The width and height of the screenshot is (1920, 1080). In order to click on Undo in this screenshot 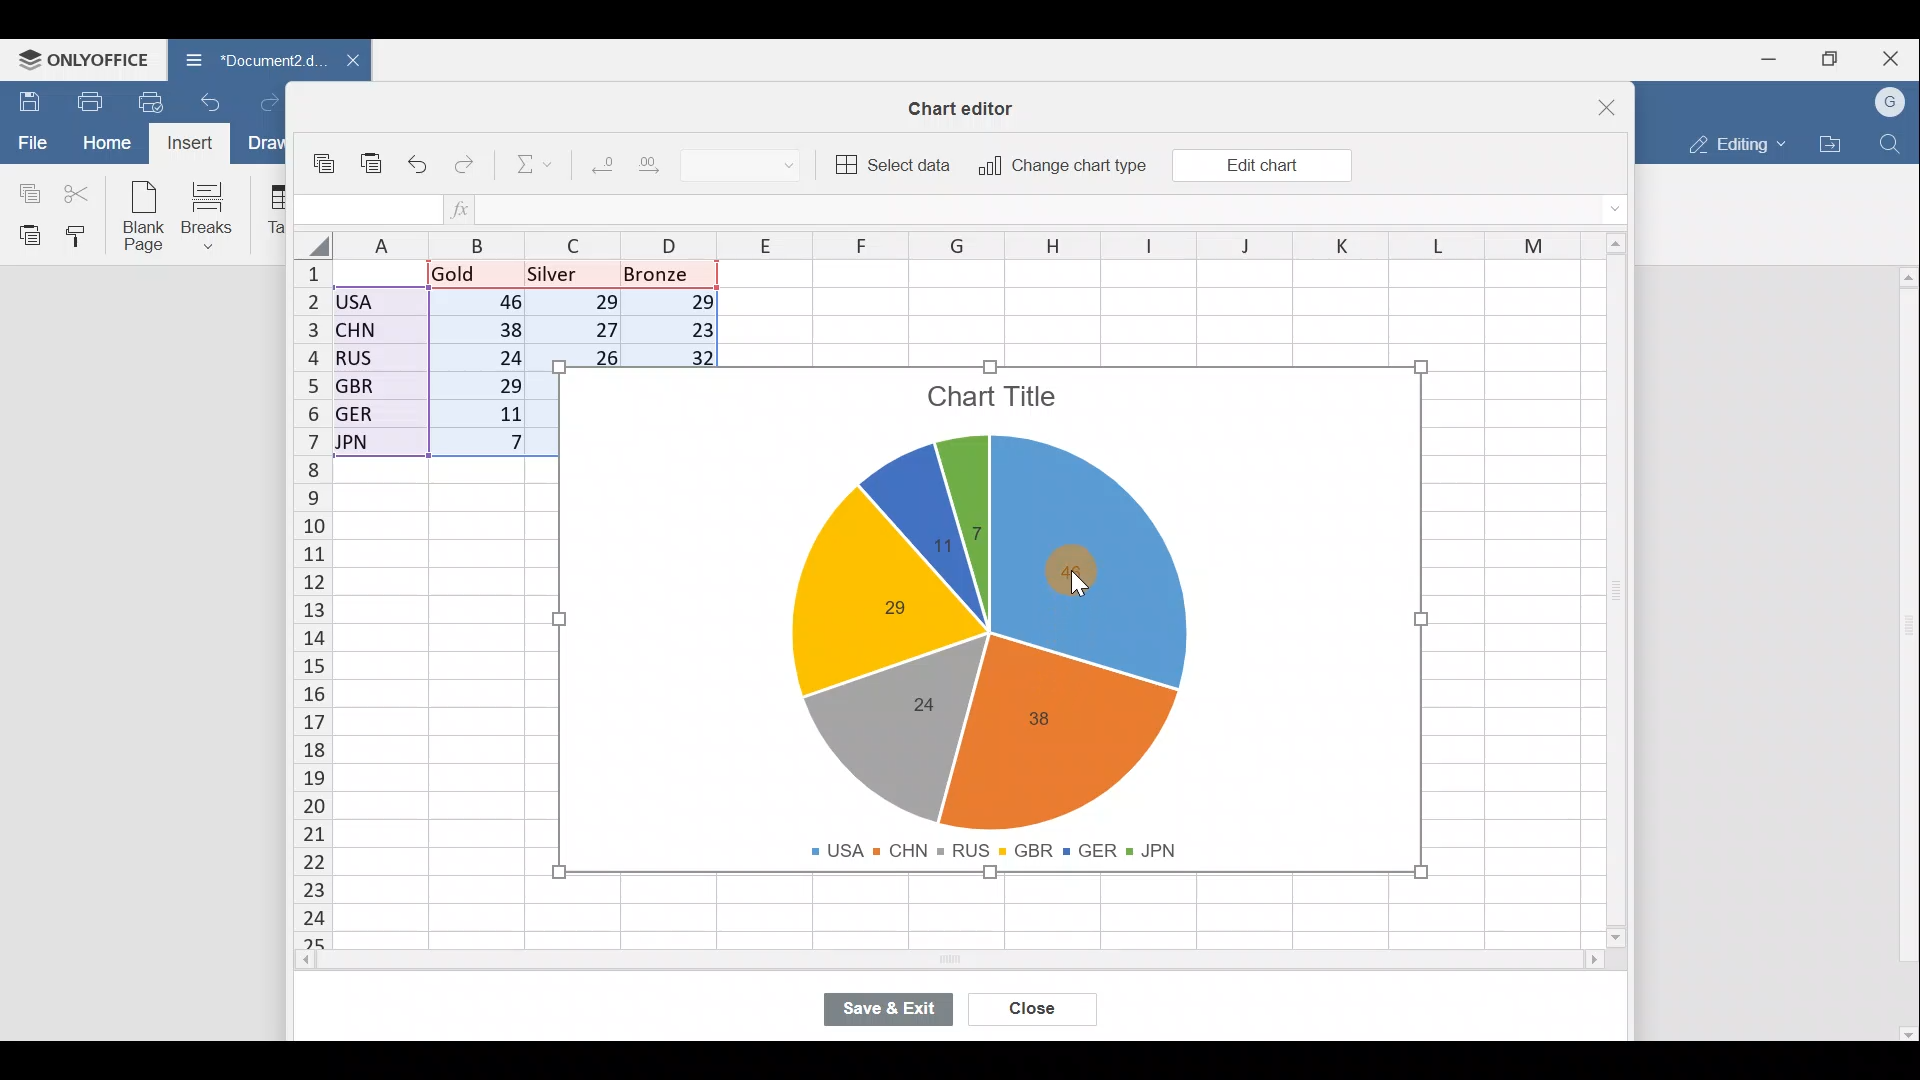, I will do `click(422, 166)`.